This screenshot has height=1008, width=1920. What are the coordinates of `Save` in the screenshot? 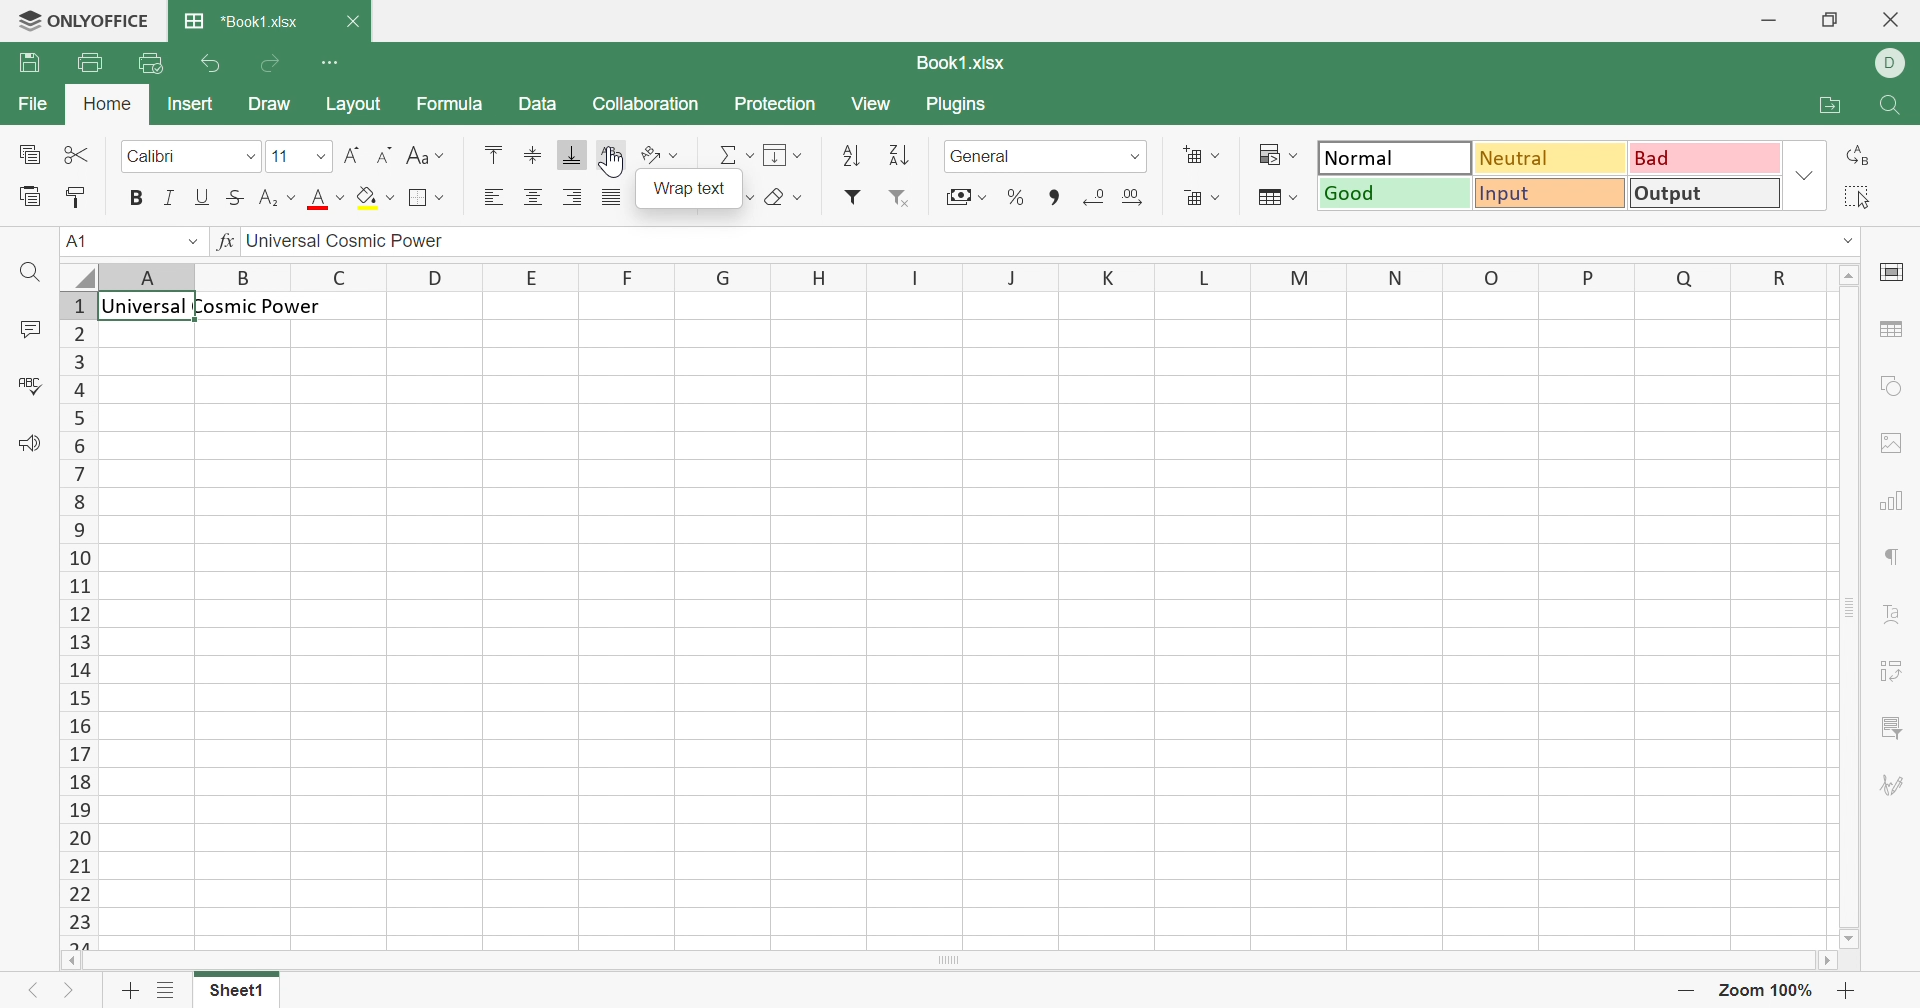 It's located at (31, 62).